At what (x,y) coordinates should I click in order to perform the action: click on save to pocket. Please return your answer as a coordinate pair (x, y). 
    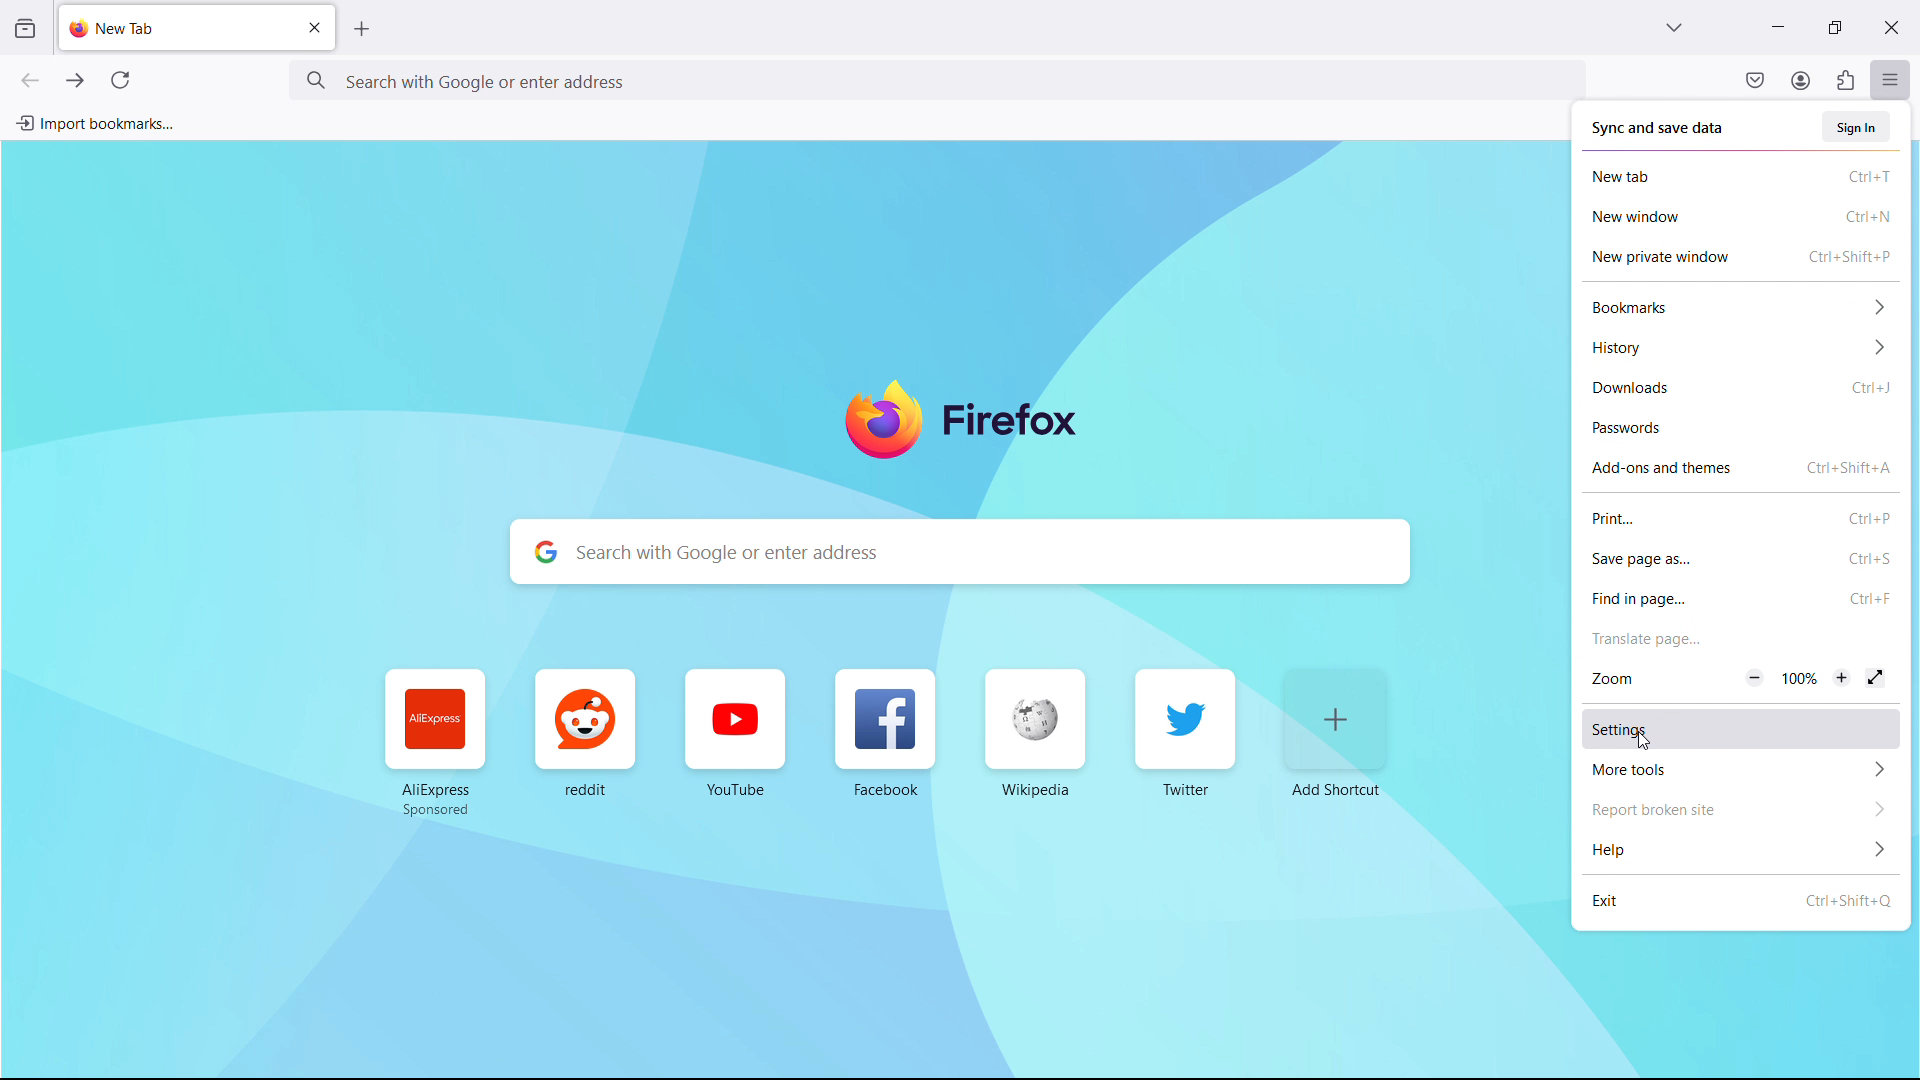
    Looking at the image, I should click on (1755, 79).